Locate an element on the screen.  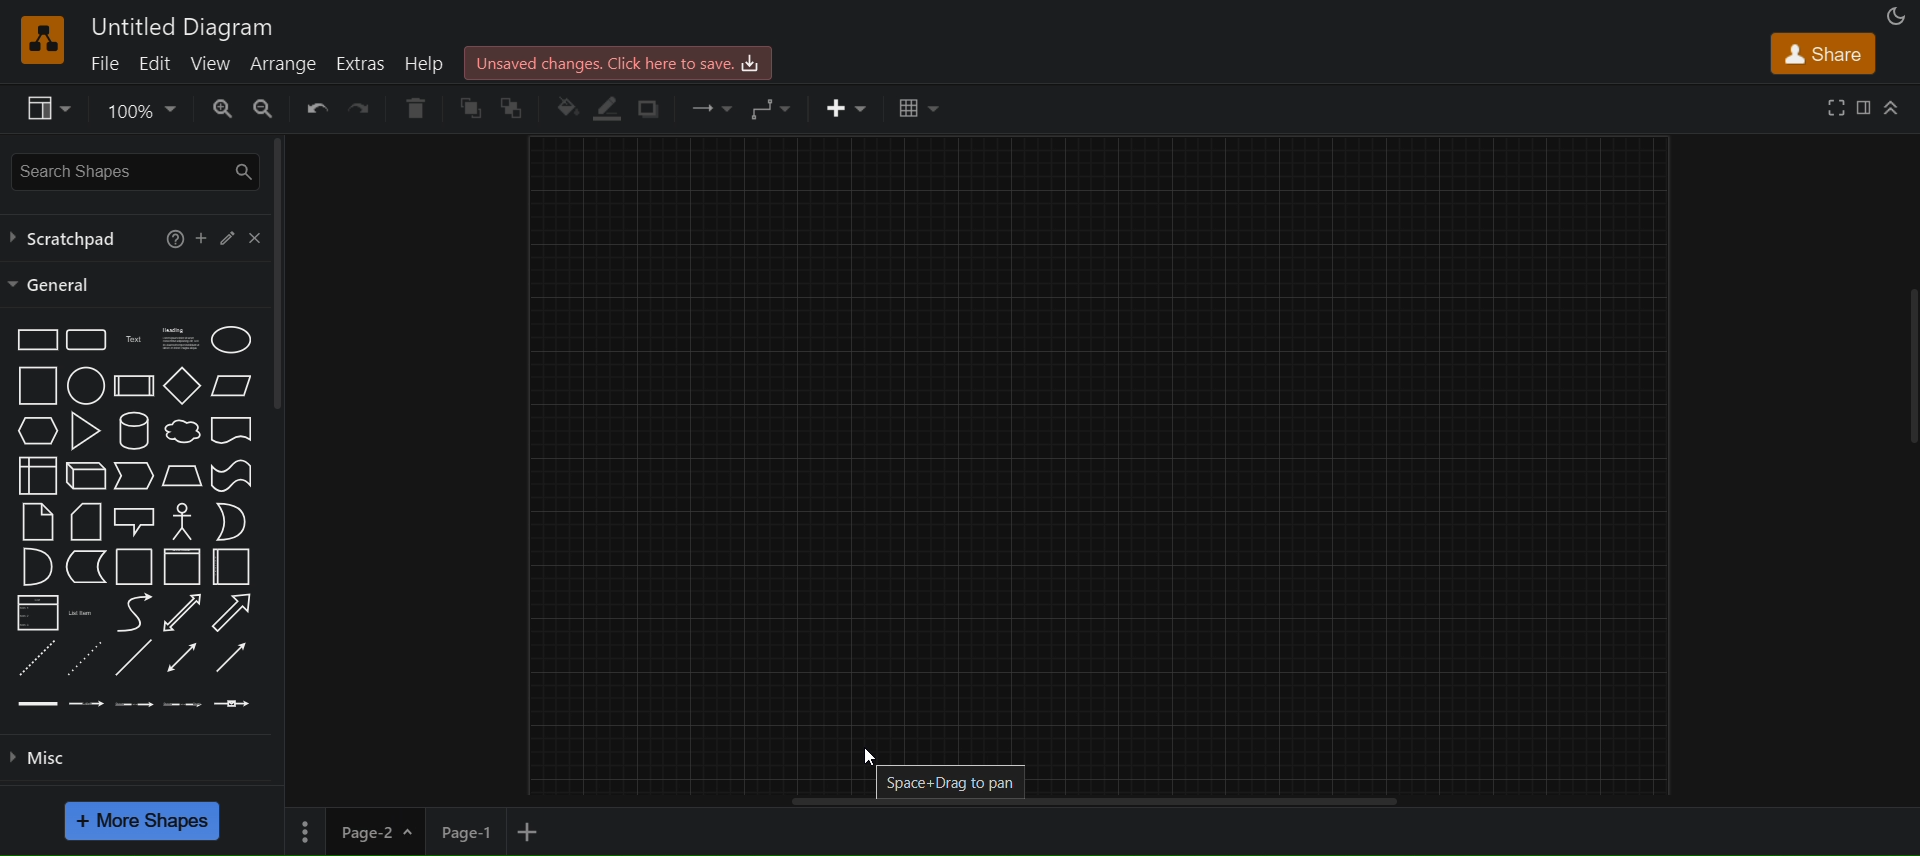
connector with 2 labels is located at coordinates (136, 701).